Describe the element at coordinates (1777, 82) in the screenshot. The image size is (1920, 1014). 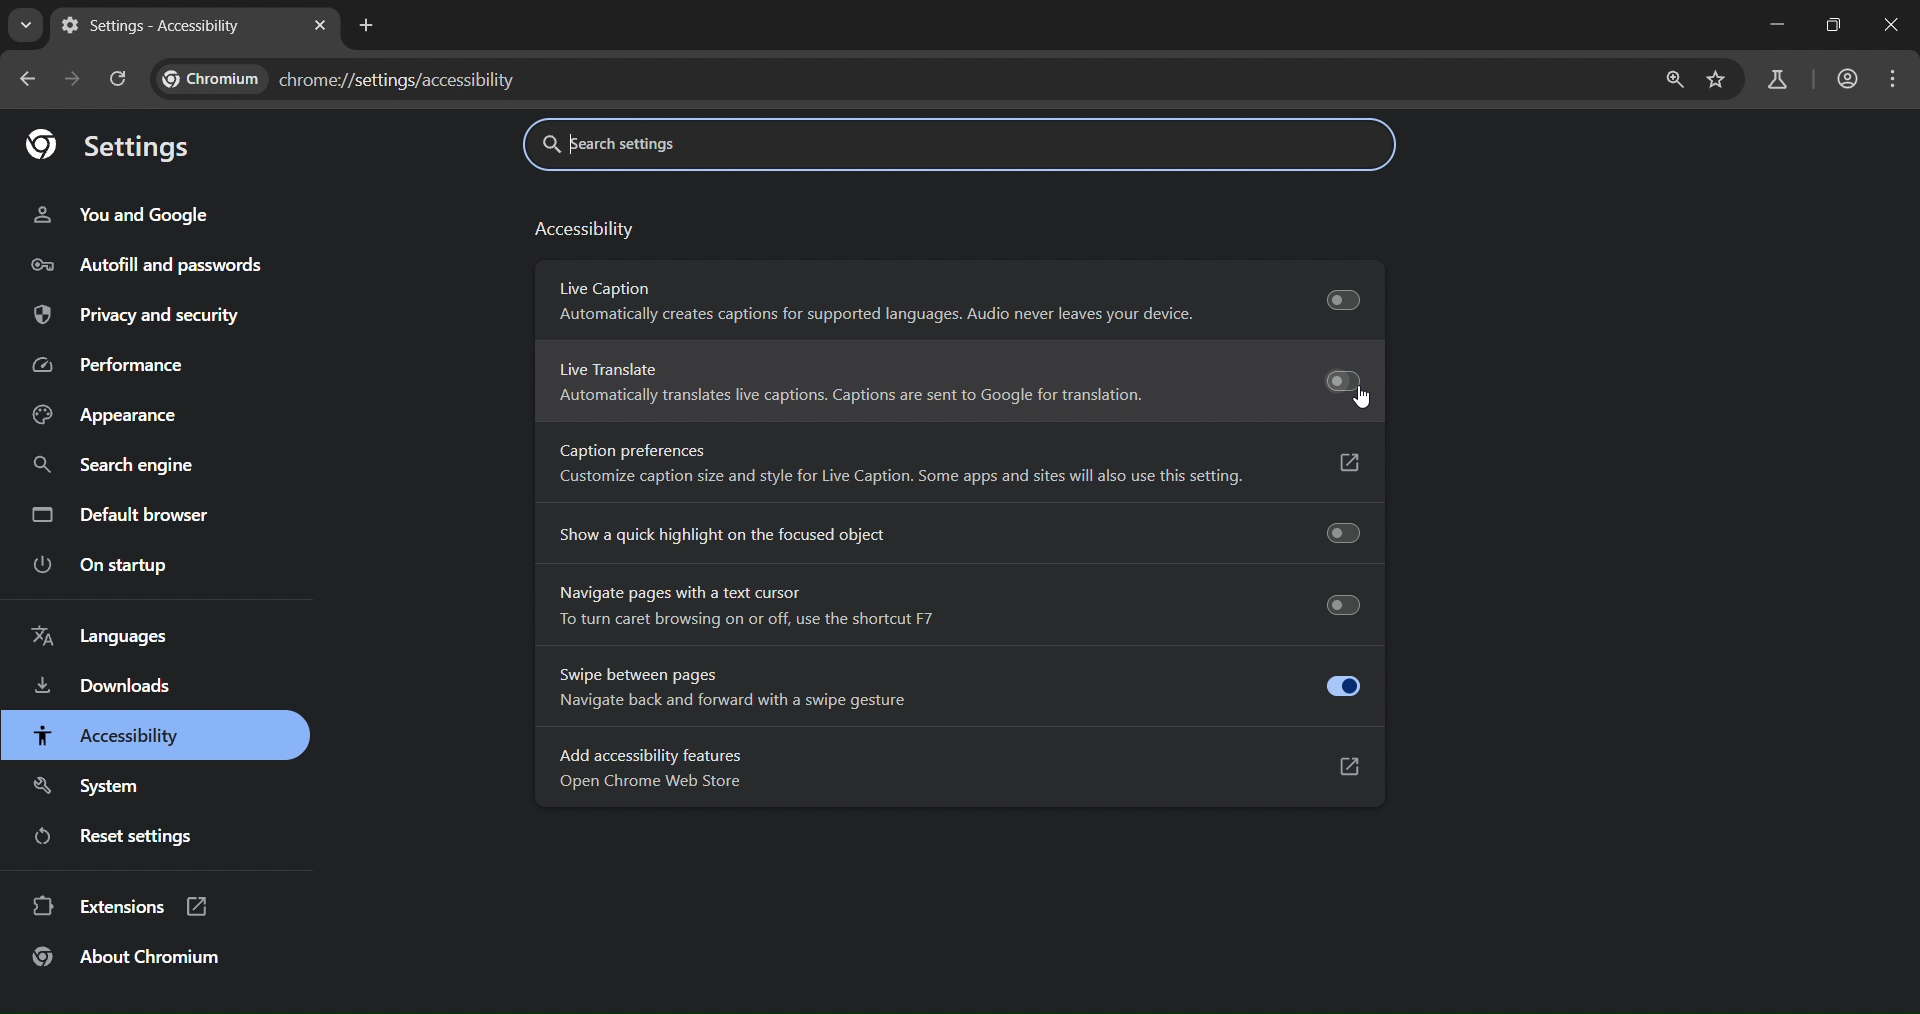
I see `search labs` at that location.